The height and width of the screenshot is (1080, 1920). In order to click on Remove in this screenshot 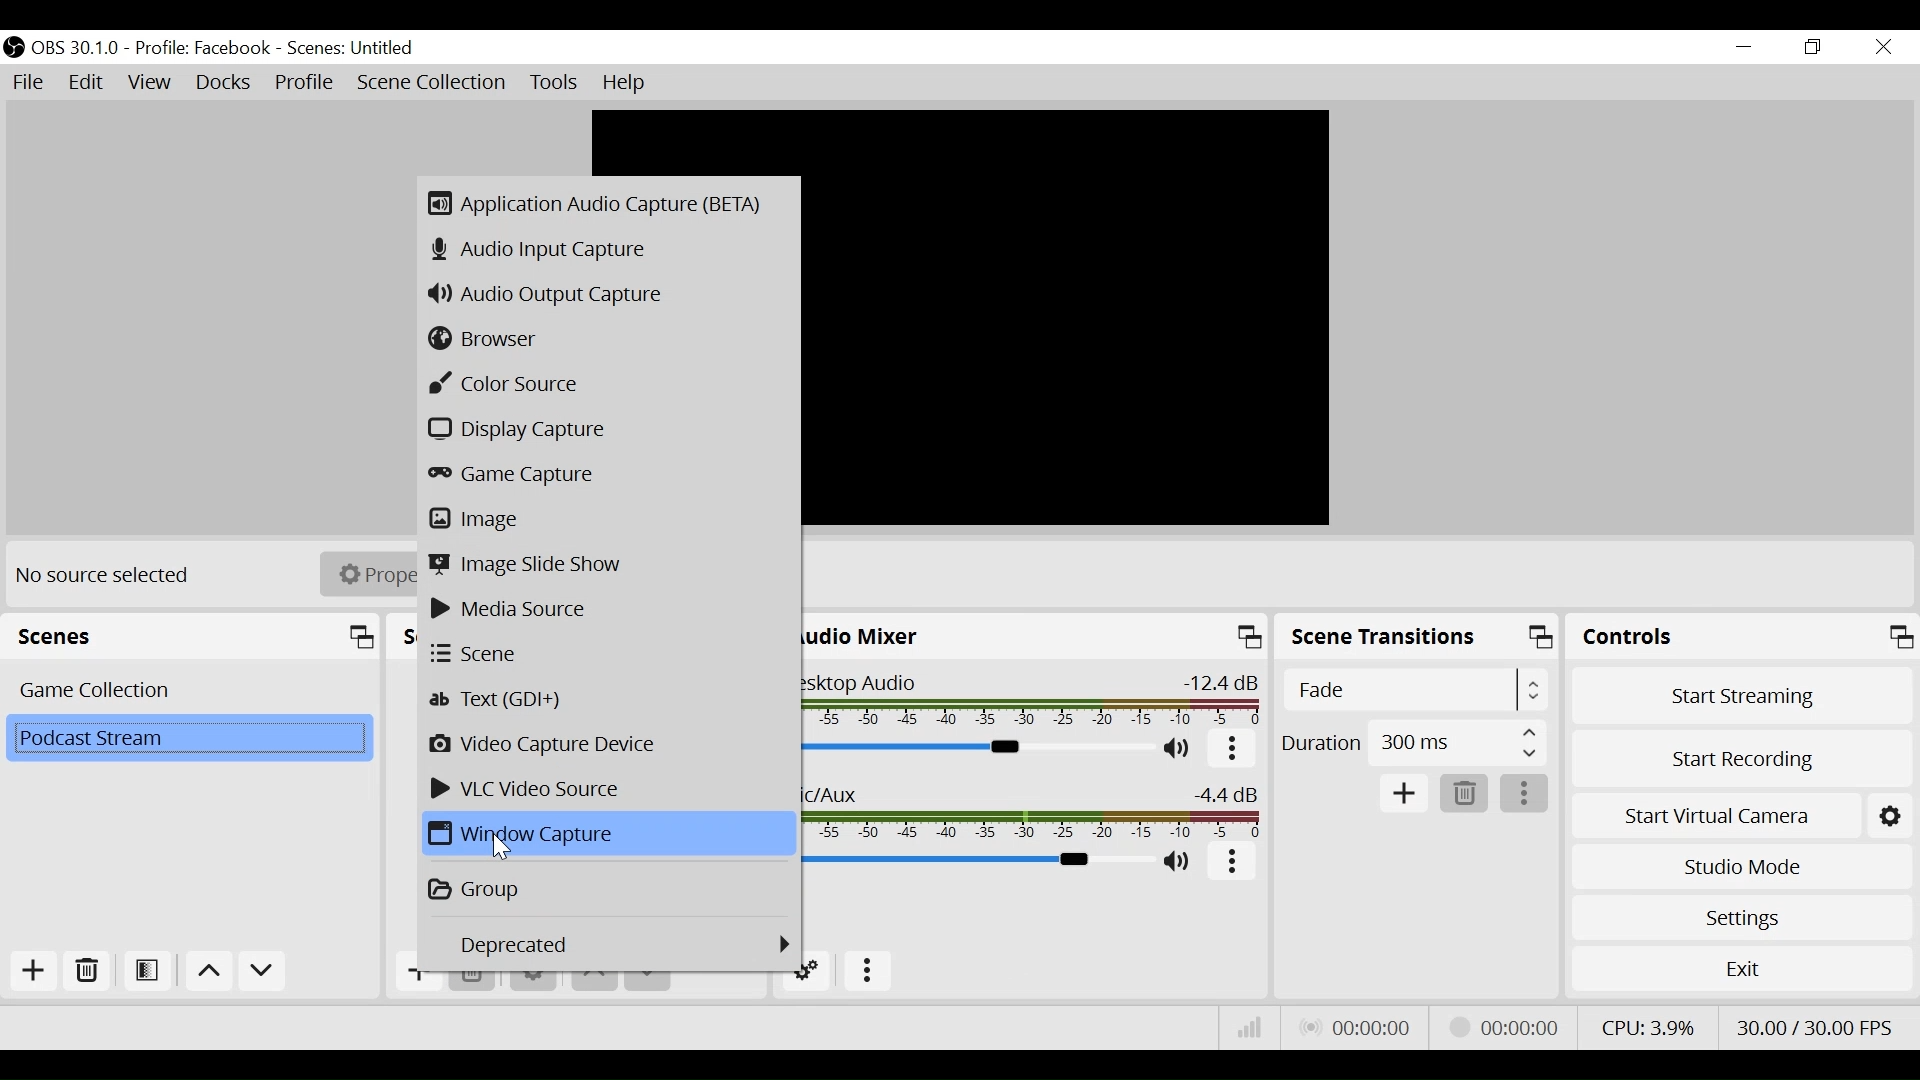, I will do `click(1463, 792)`.